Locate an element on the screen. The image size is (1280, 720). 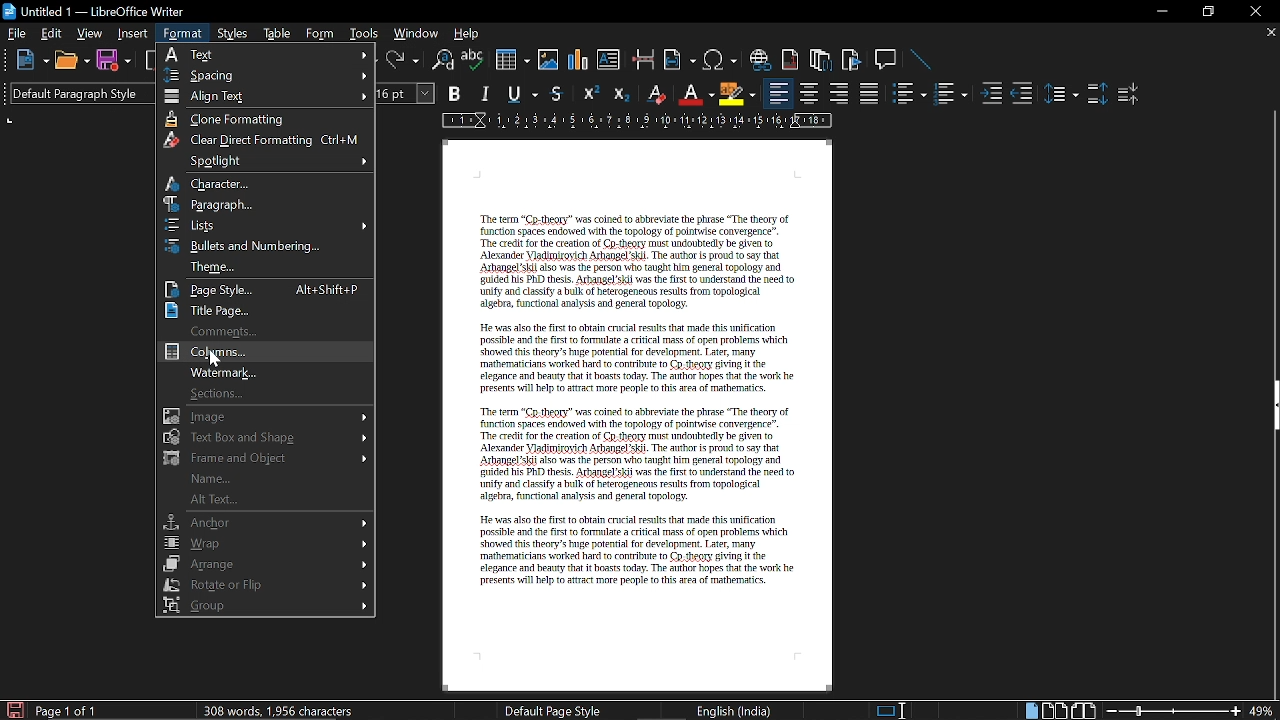
Format is located at coordinates (186, 33).